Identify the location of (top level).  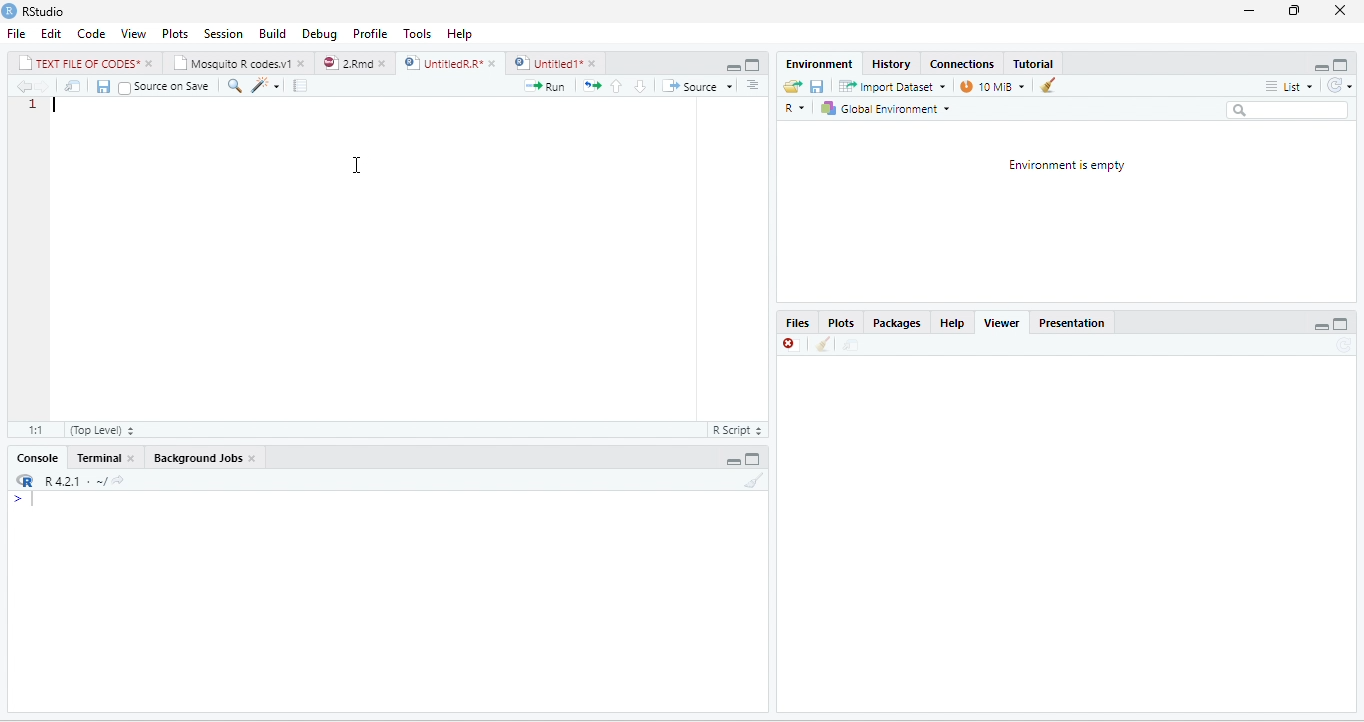
(99, 431).